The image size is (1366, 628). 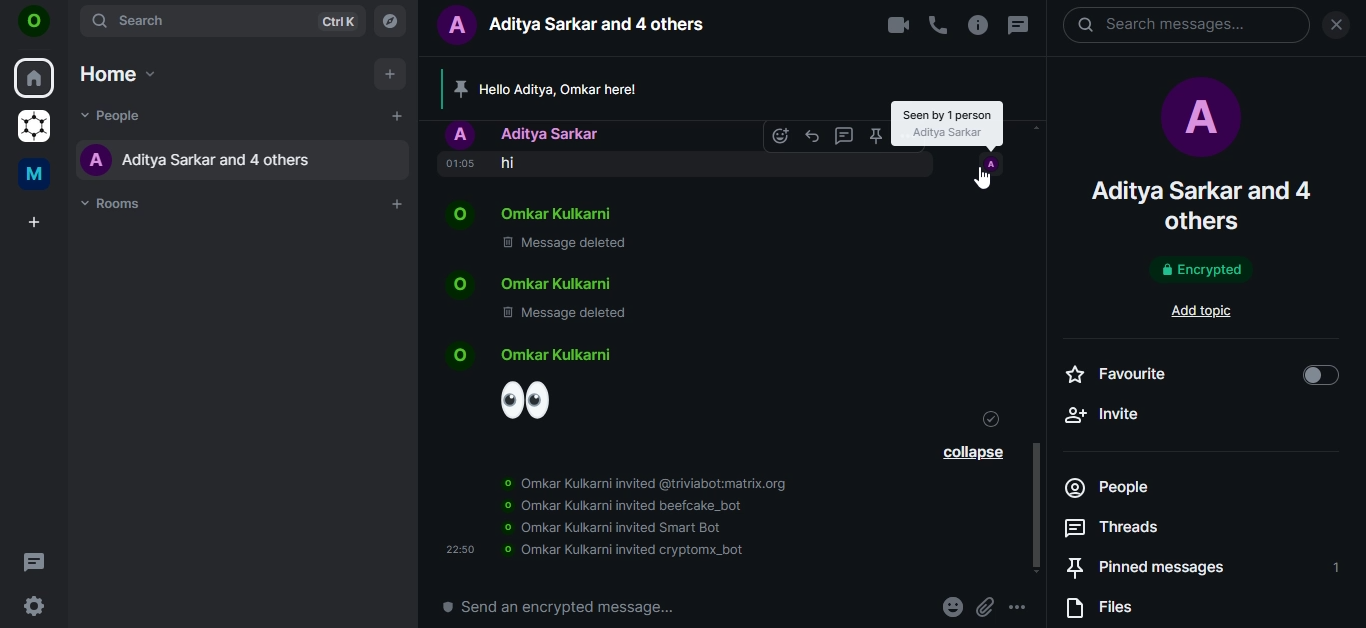 I want to click on emoji, so click(x=954, y=607).